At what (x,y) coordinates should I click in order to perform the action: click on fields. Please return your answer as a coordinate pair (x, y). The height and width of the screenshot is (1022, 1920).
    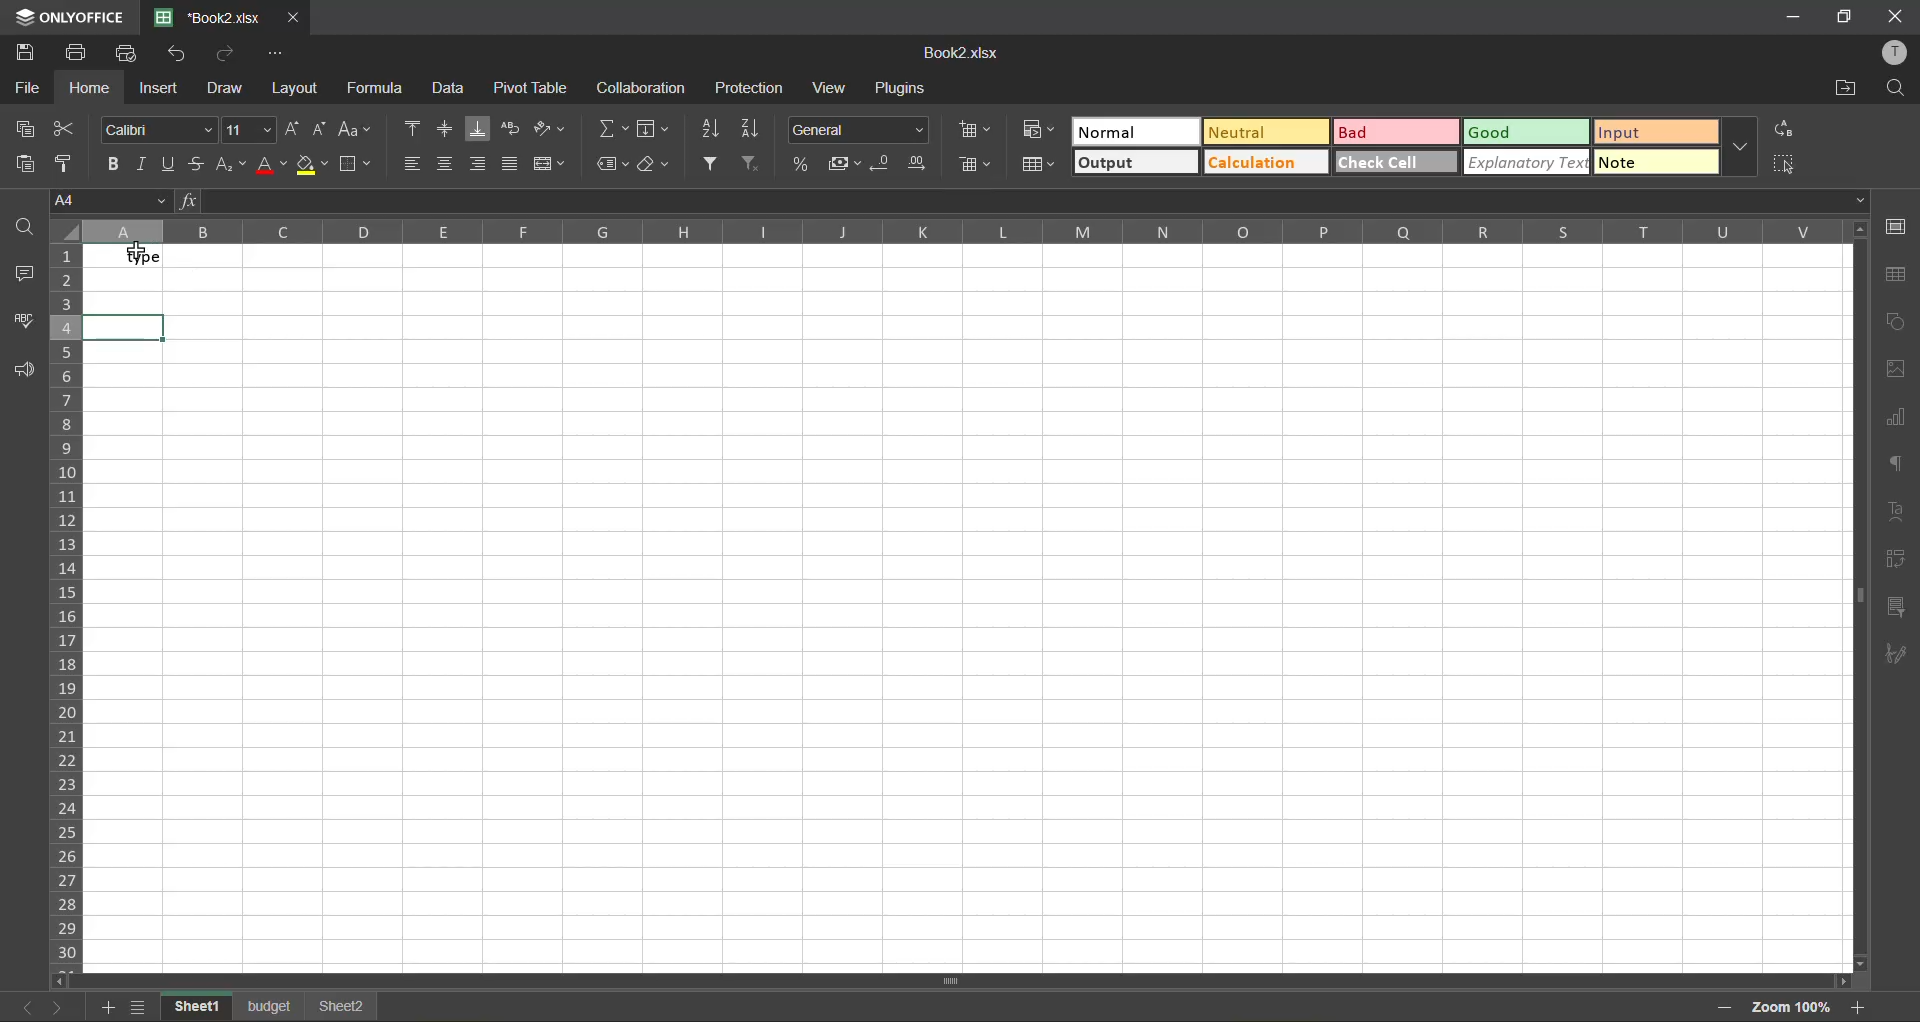
    Looking at the image, I should click on (655, 128).